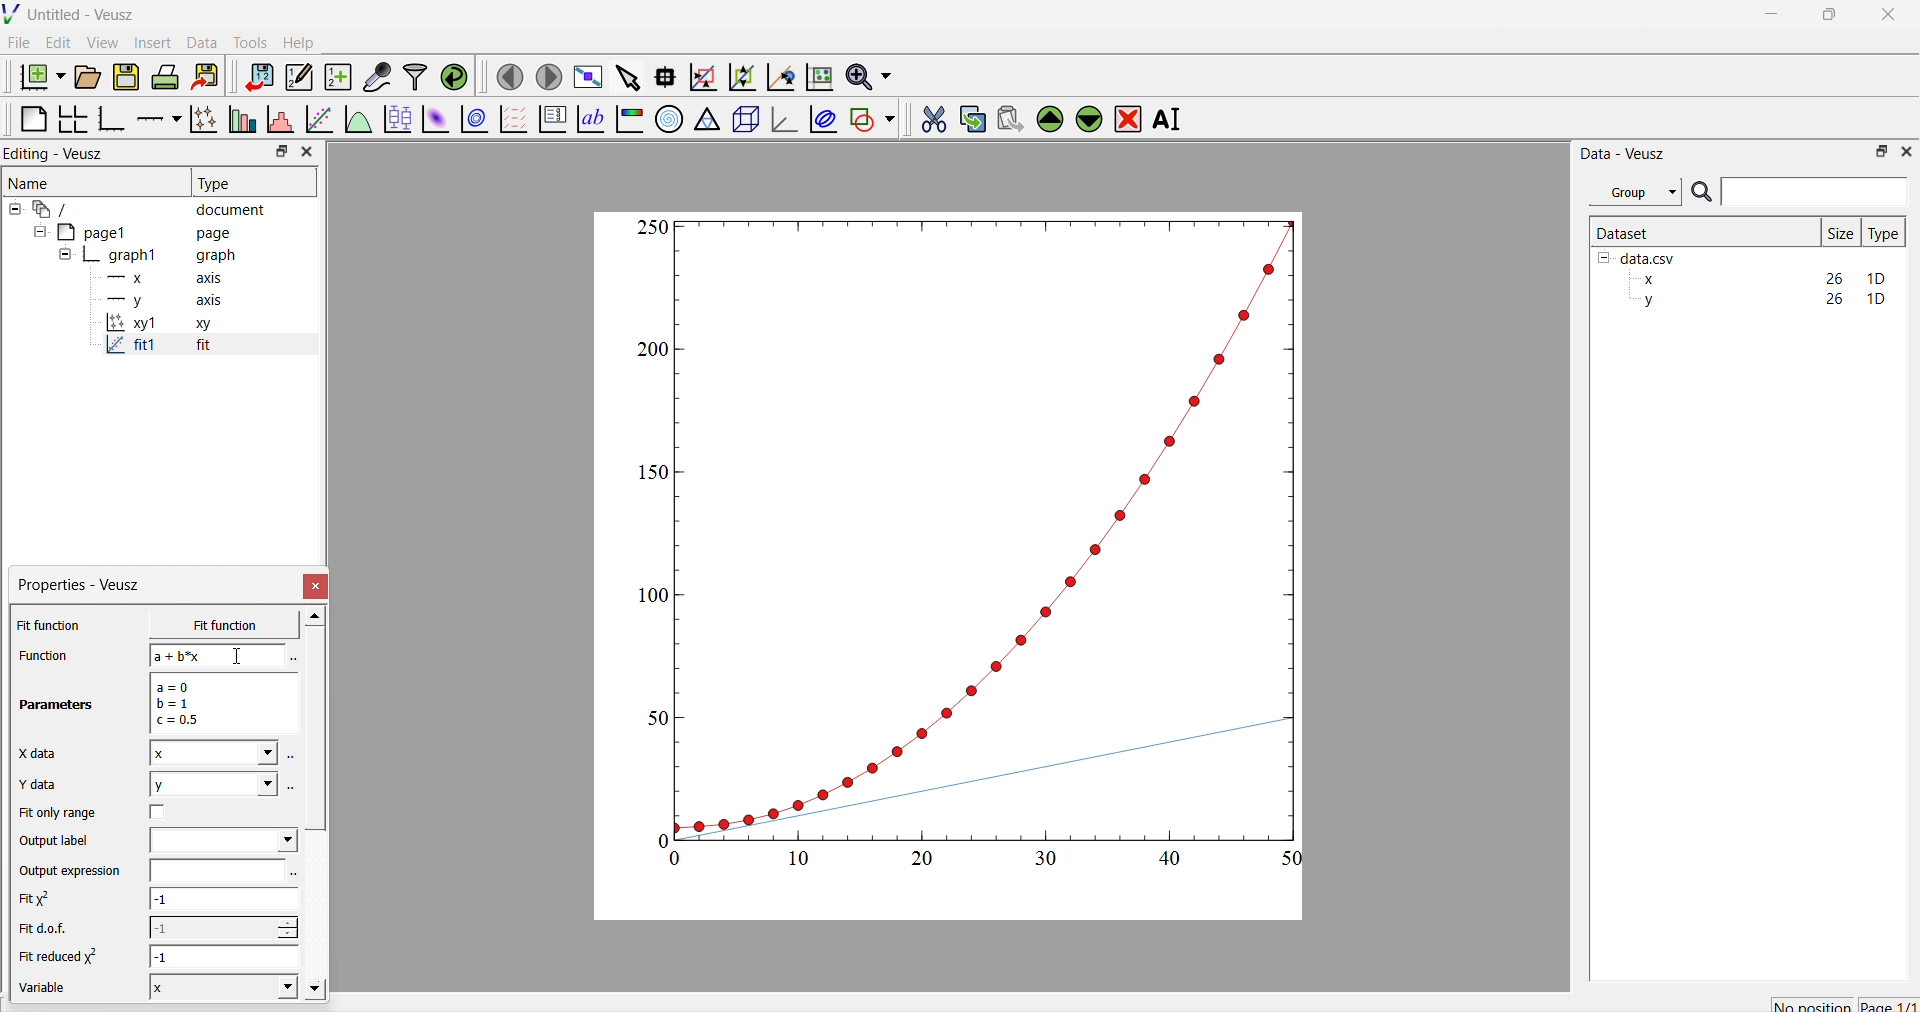  Describe the element at coordinates (214, 870) in the screenshot. I see `input ` at that location.